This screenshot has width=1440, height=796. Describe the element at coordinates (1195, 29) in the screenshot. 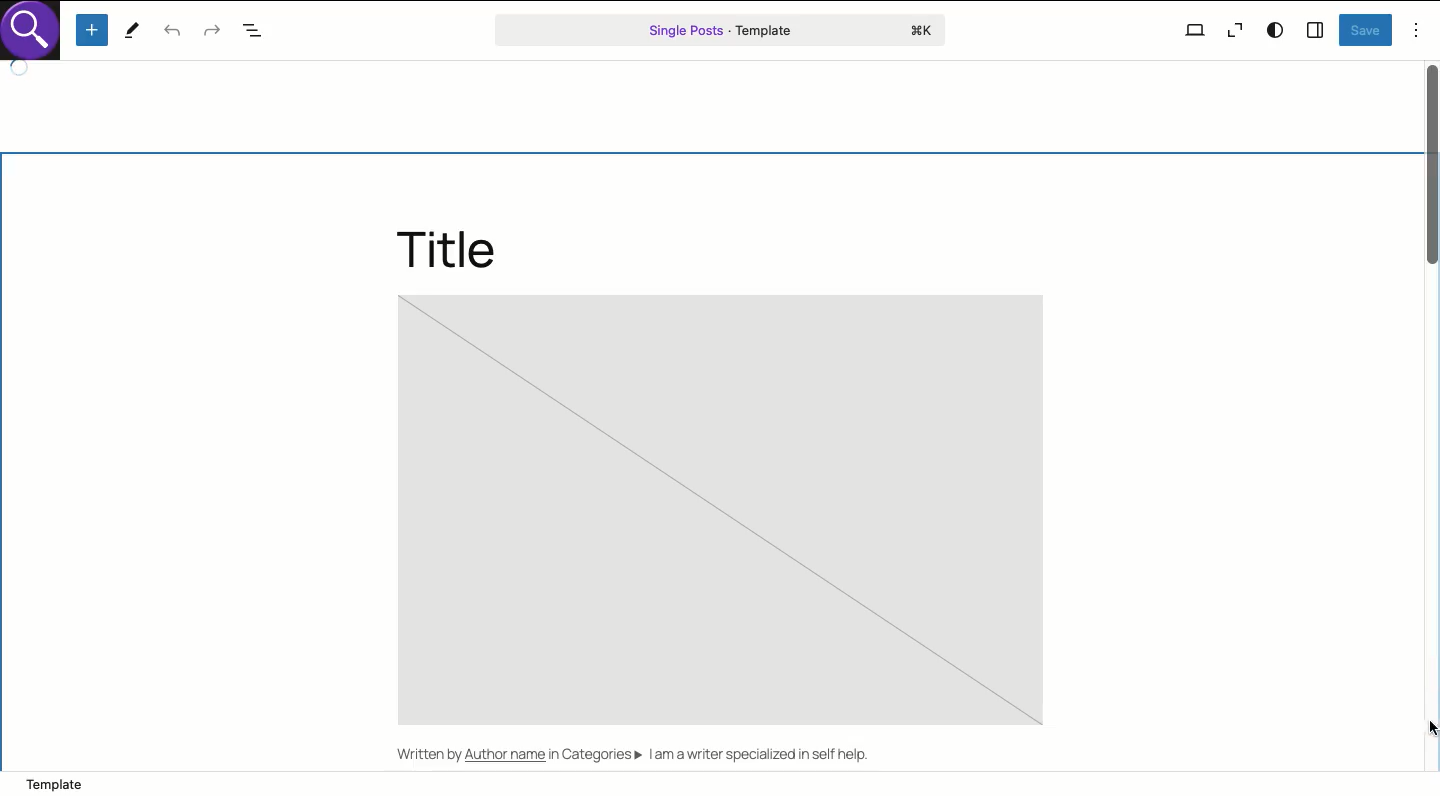

I see `View` at that location.